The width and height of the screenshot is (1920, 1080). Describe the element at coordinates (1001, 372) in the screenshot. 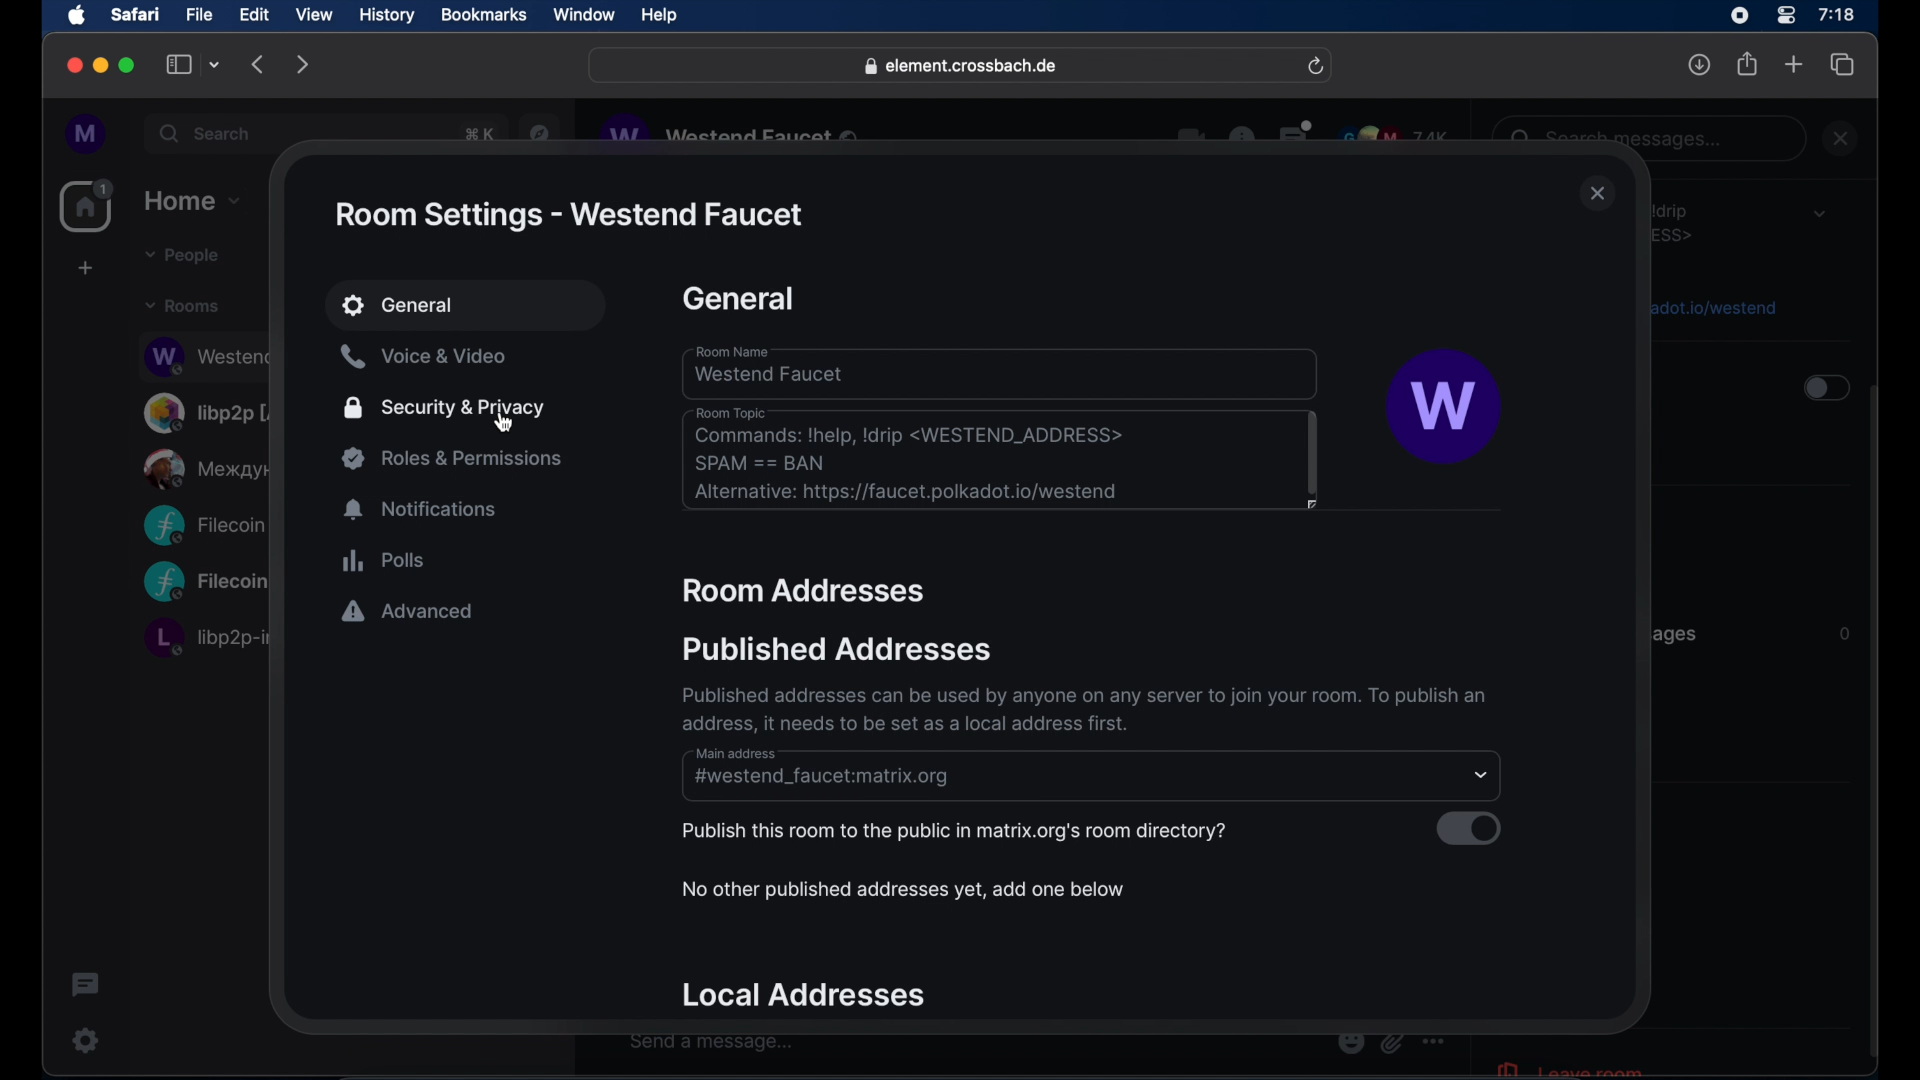

I see `room name` at that location.